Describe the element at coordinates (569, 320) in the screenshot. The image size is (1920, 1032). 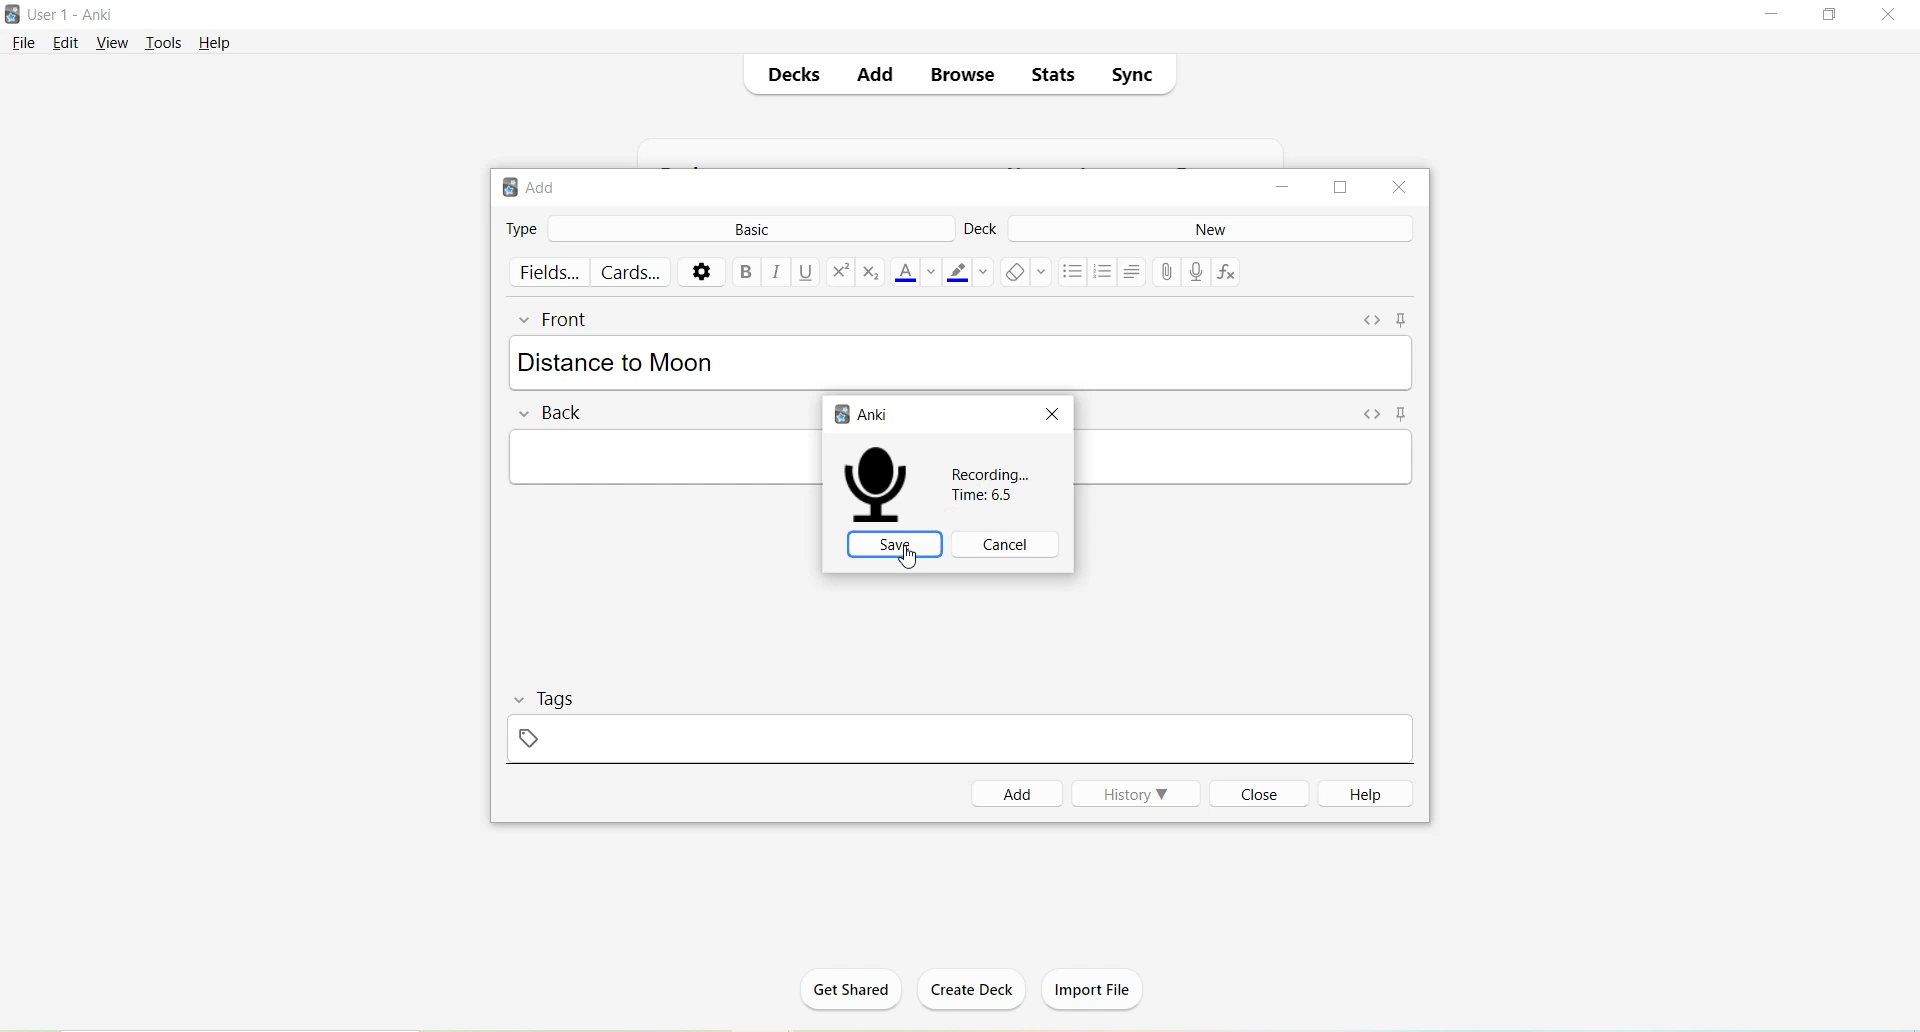
I see `Front` at that location.